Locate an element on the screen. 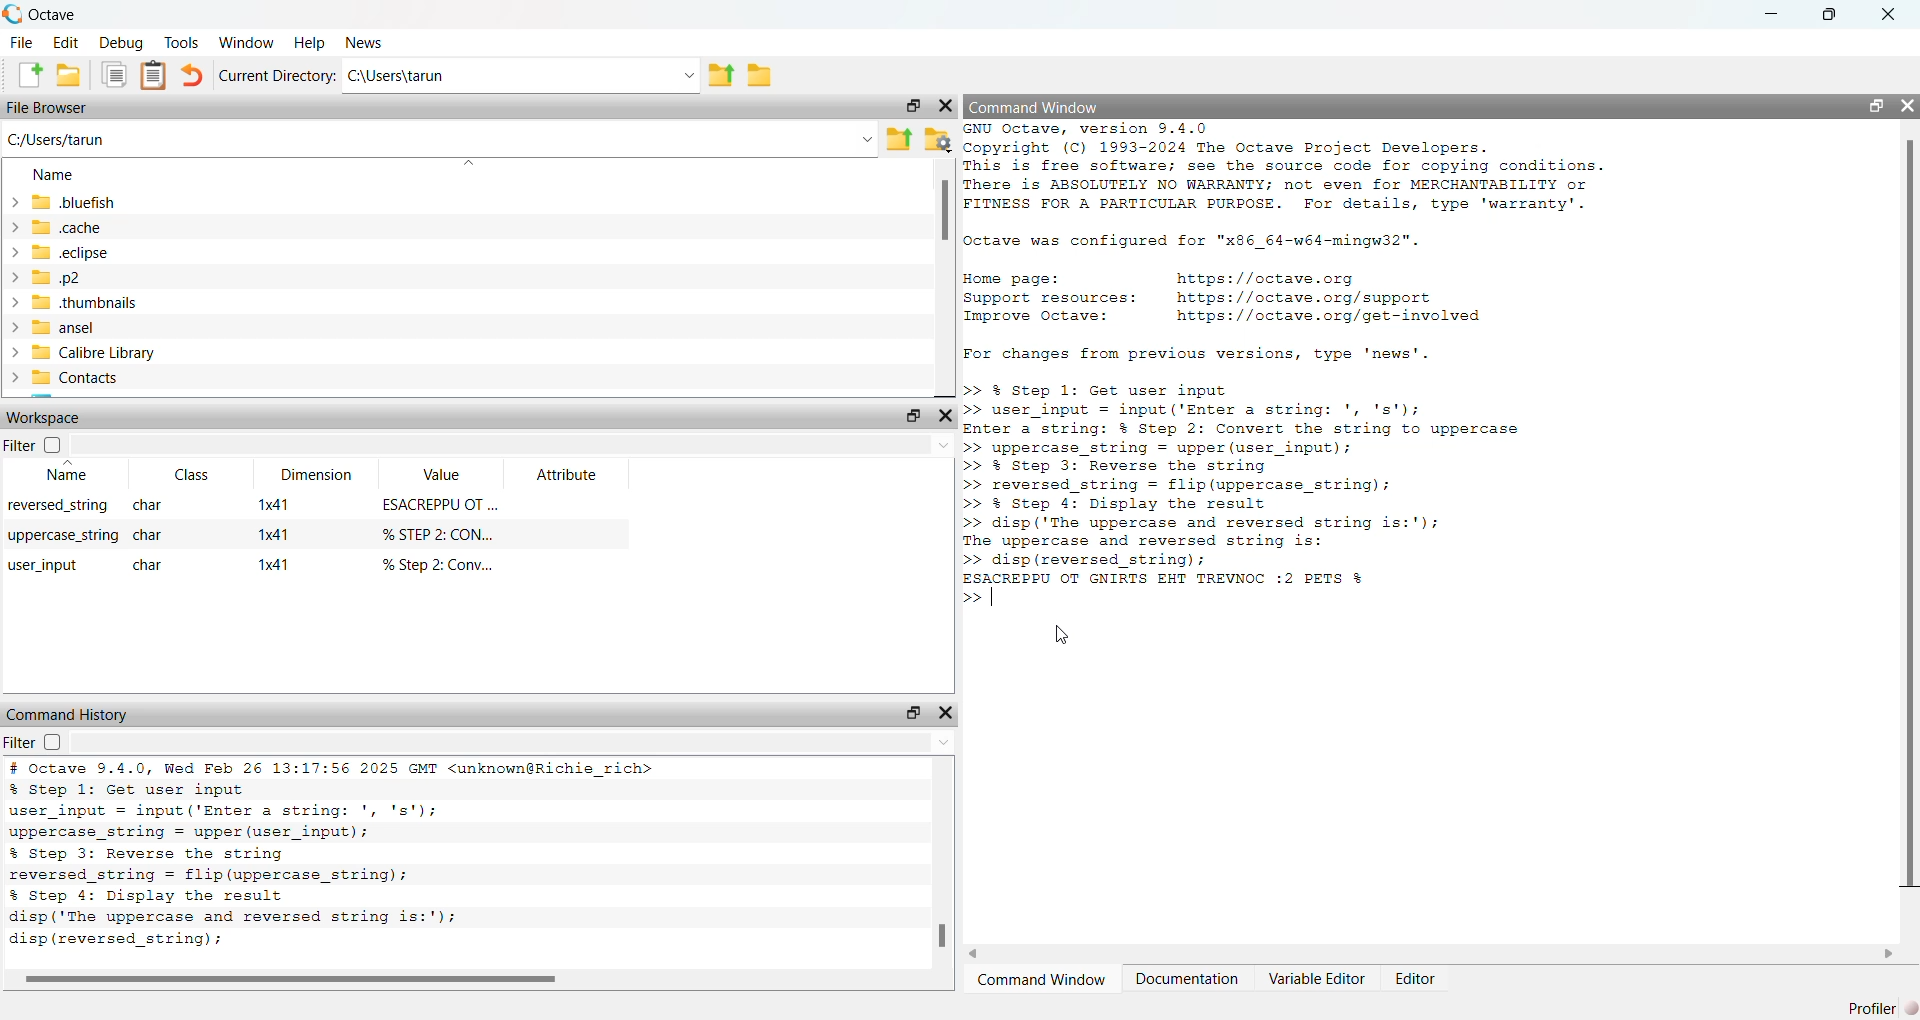  scrollbar is located at coordinates (287, 981).